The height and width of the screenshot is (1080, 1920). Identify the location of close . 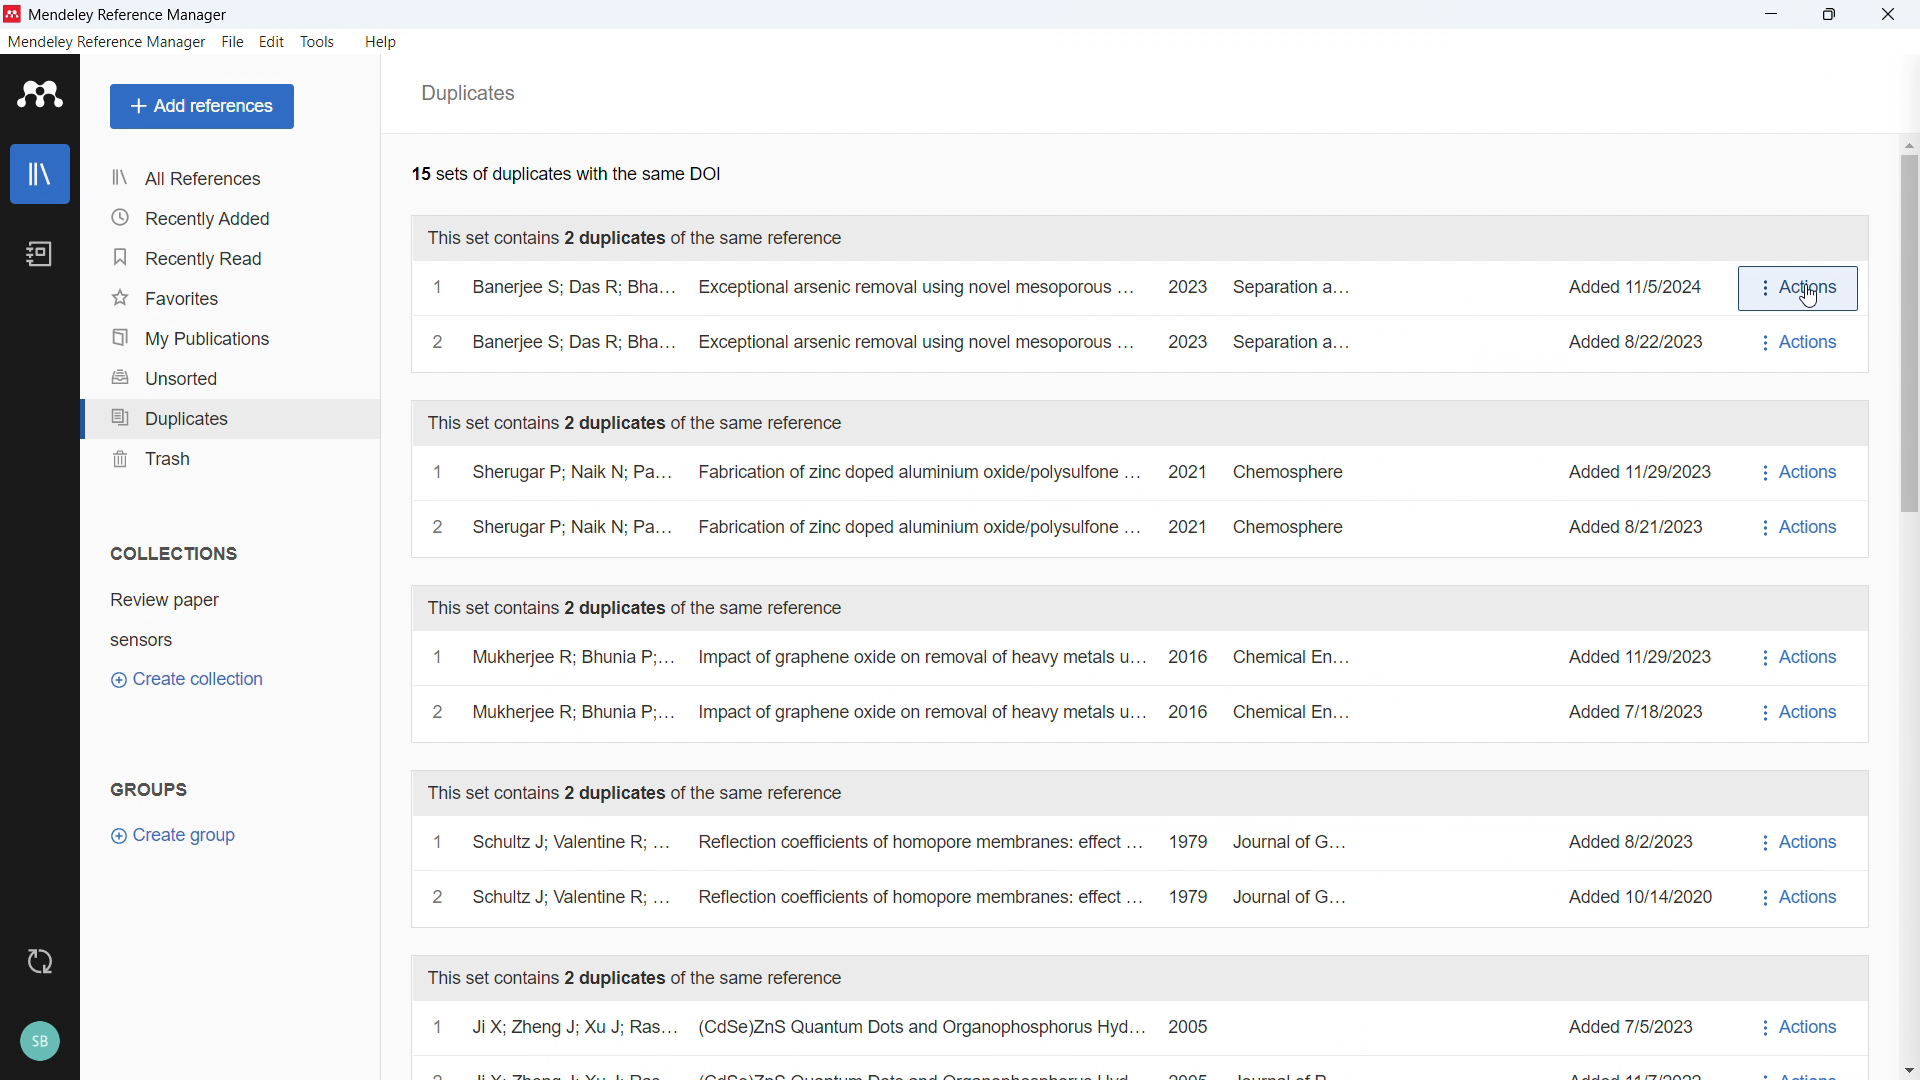
(1884, 15).